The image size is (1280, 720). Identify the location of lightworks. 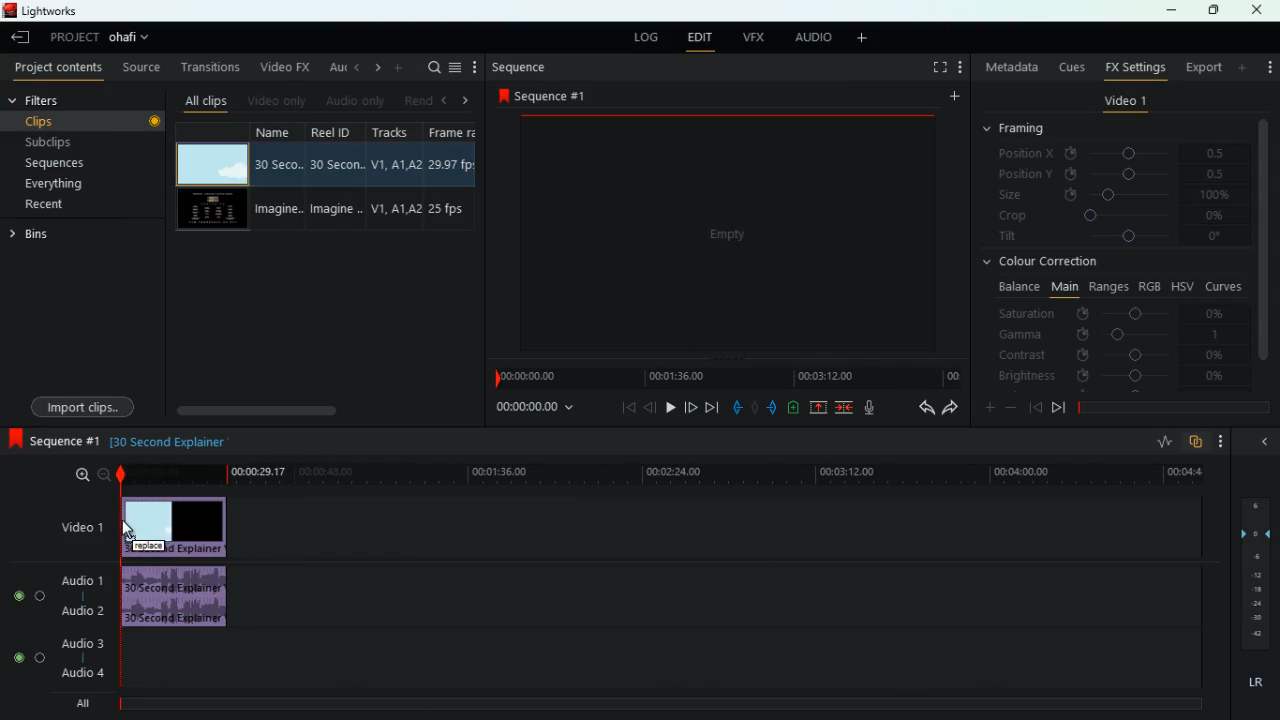
(42, 10).